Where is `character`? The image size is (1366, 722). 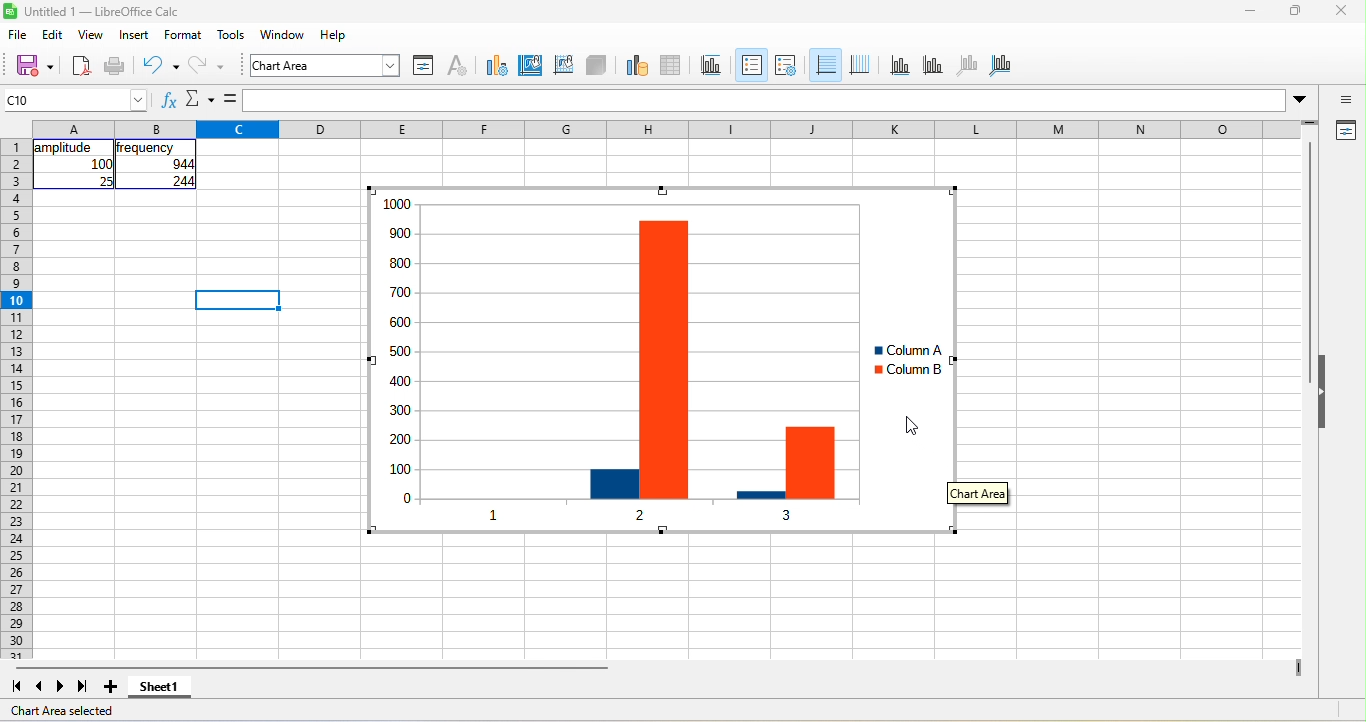
character is located at coordinates (458, 66).